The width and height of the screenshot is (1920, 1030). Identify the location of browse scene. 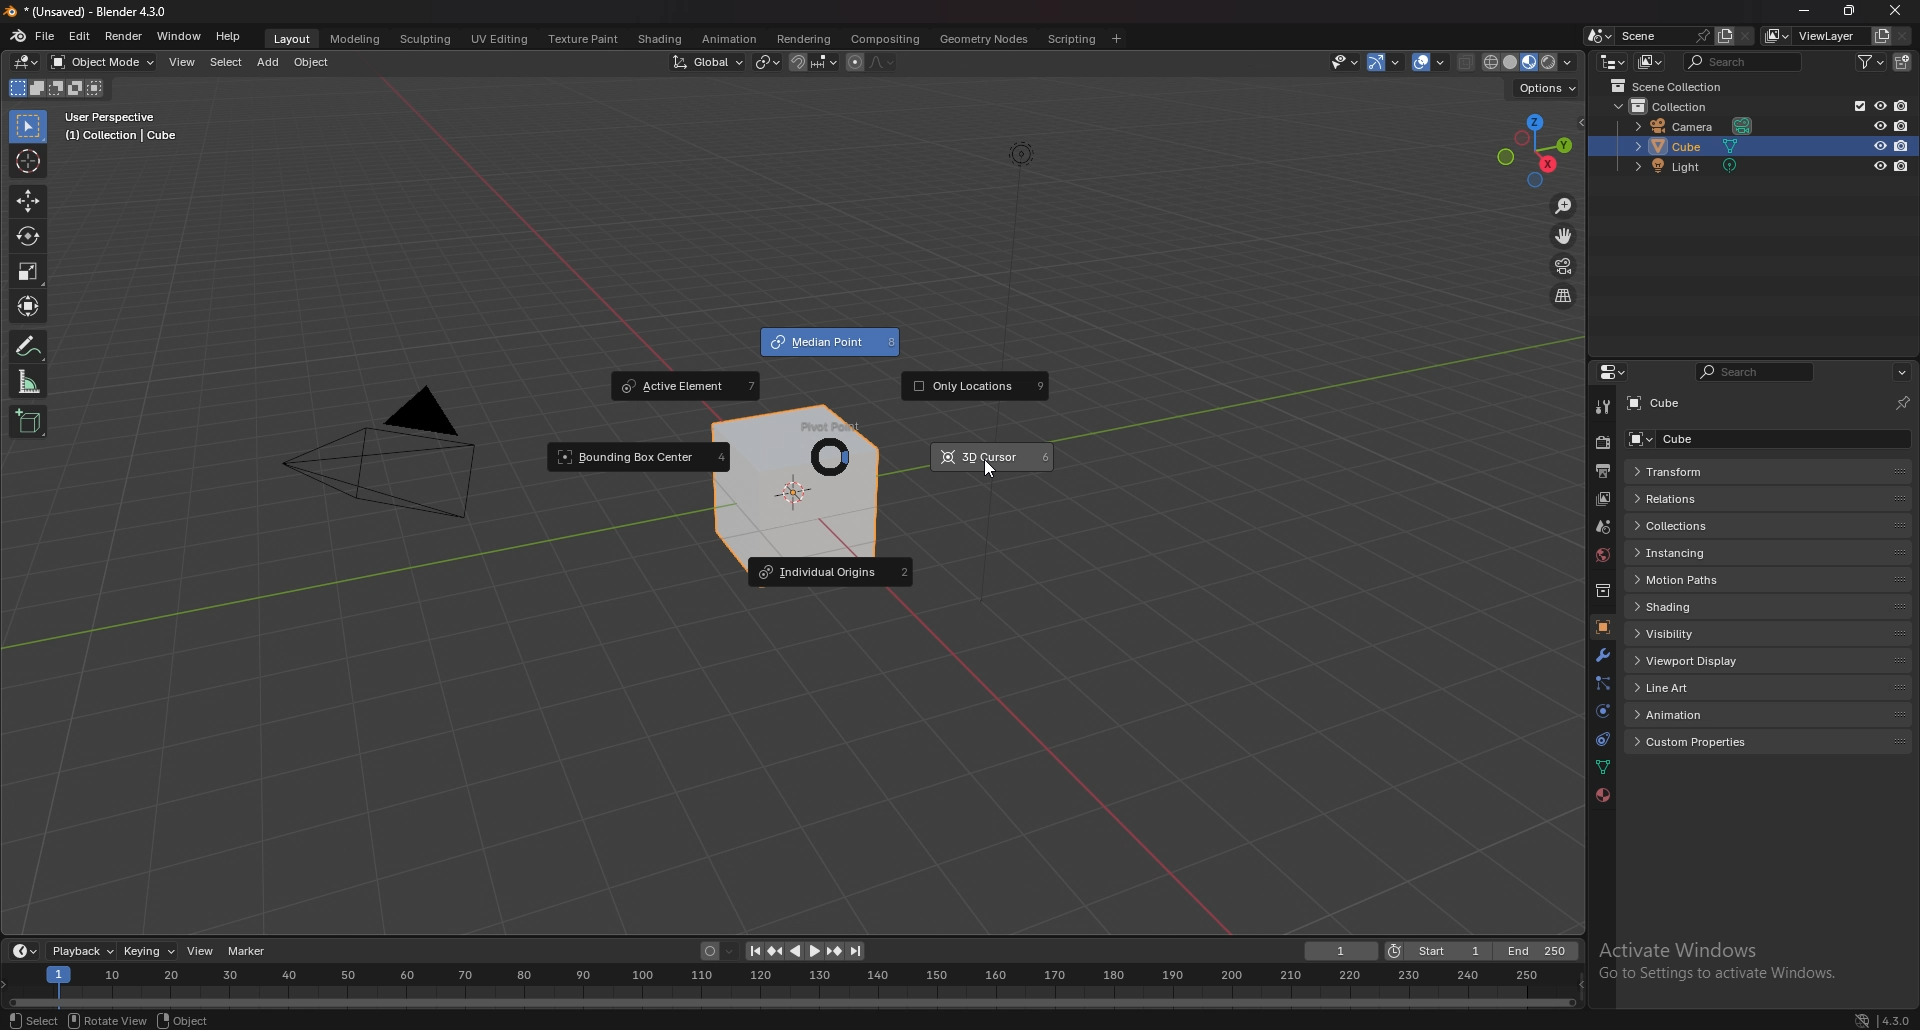
(1600, 36).